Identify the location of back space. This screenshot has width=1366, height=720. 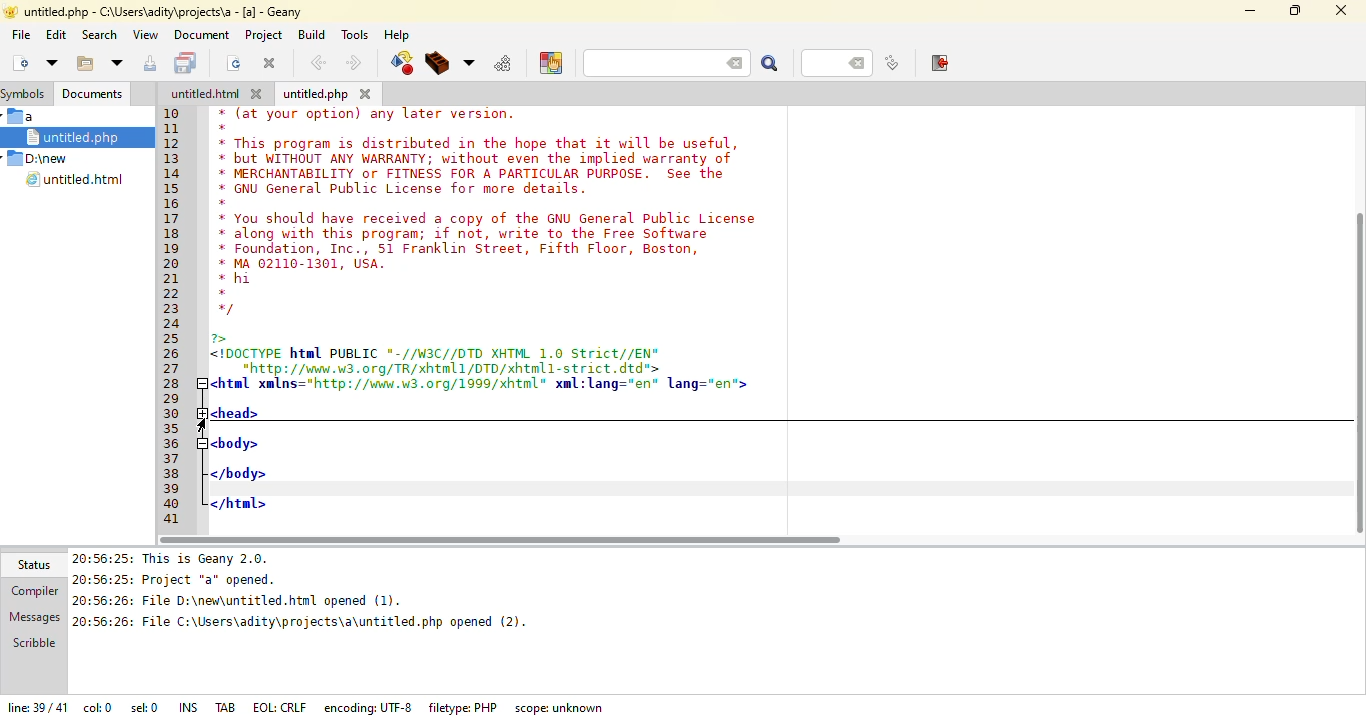
(858, 63).